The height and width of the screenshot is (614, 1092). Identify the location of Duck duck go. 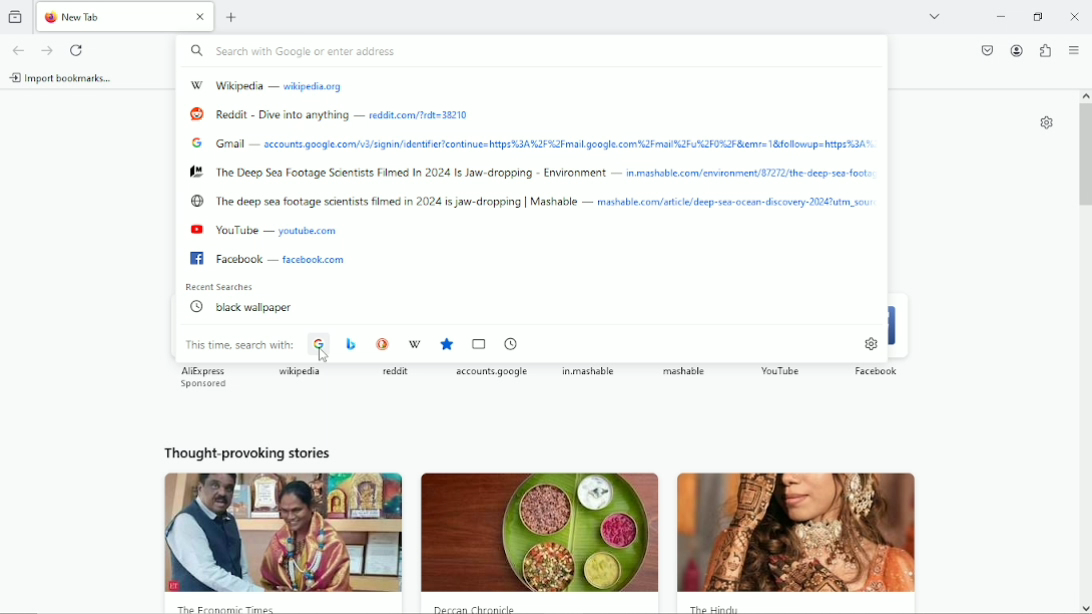
(383, 344).